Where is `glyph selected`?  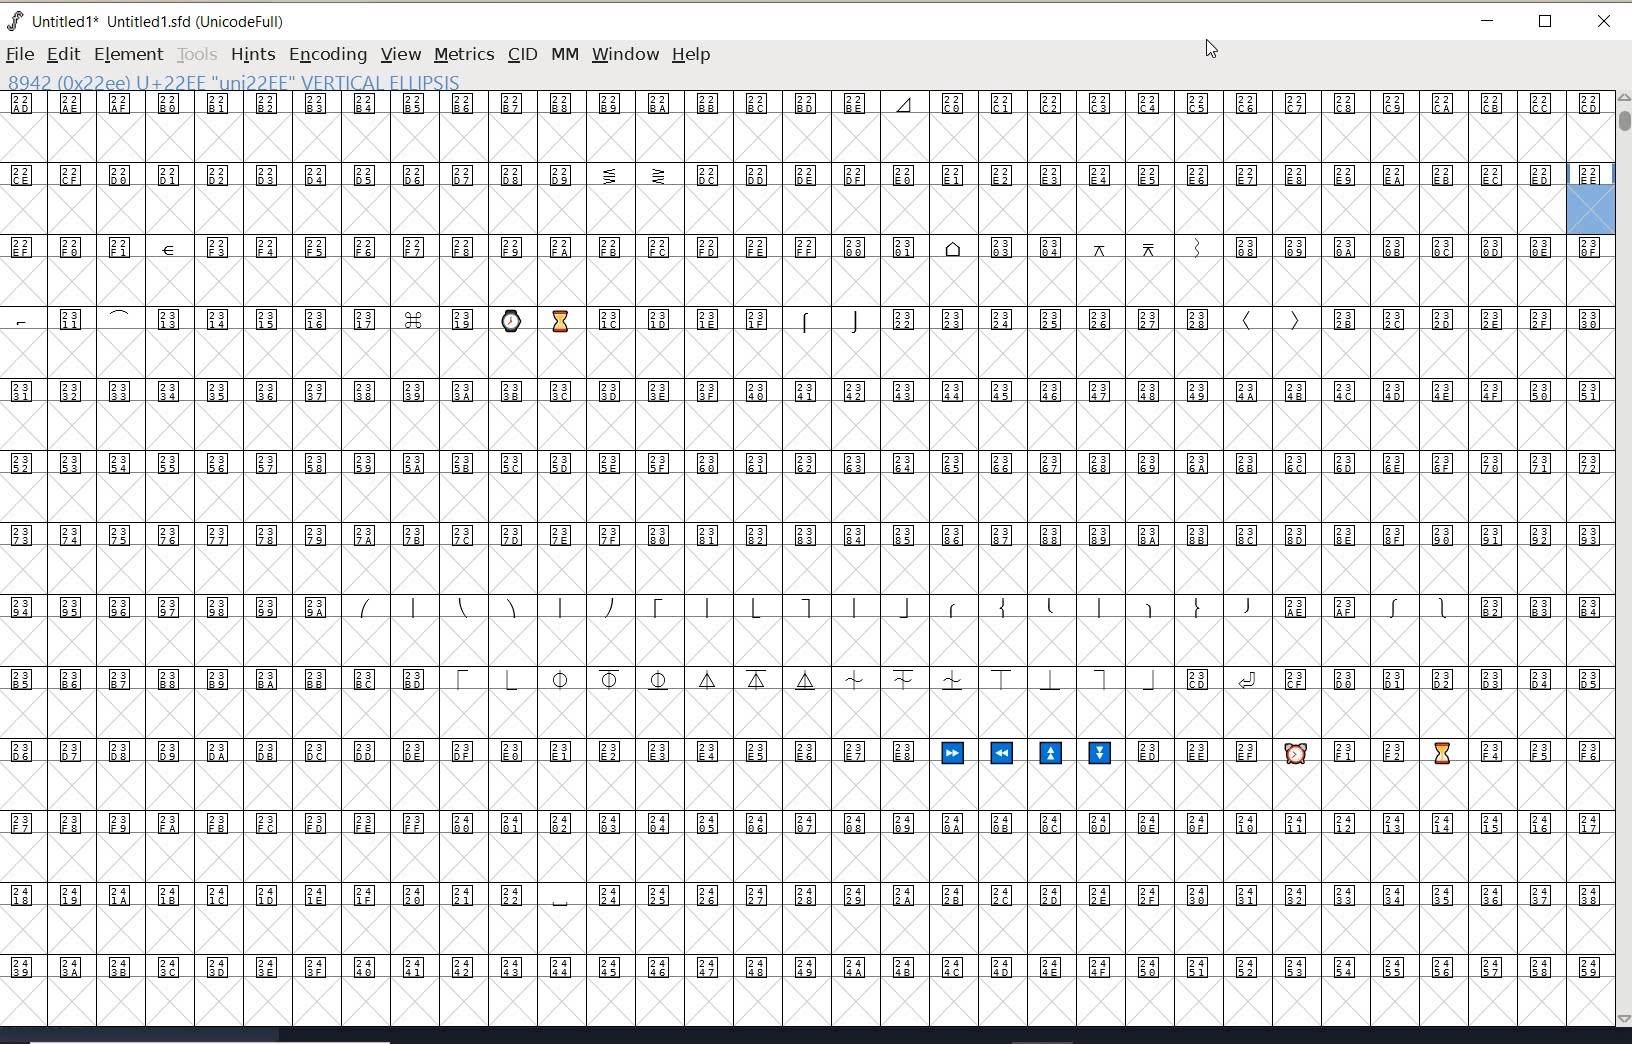 glyph selected is located at coordinates (1591, 198).